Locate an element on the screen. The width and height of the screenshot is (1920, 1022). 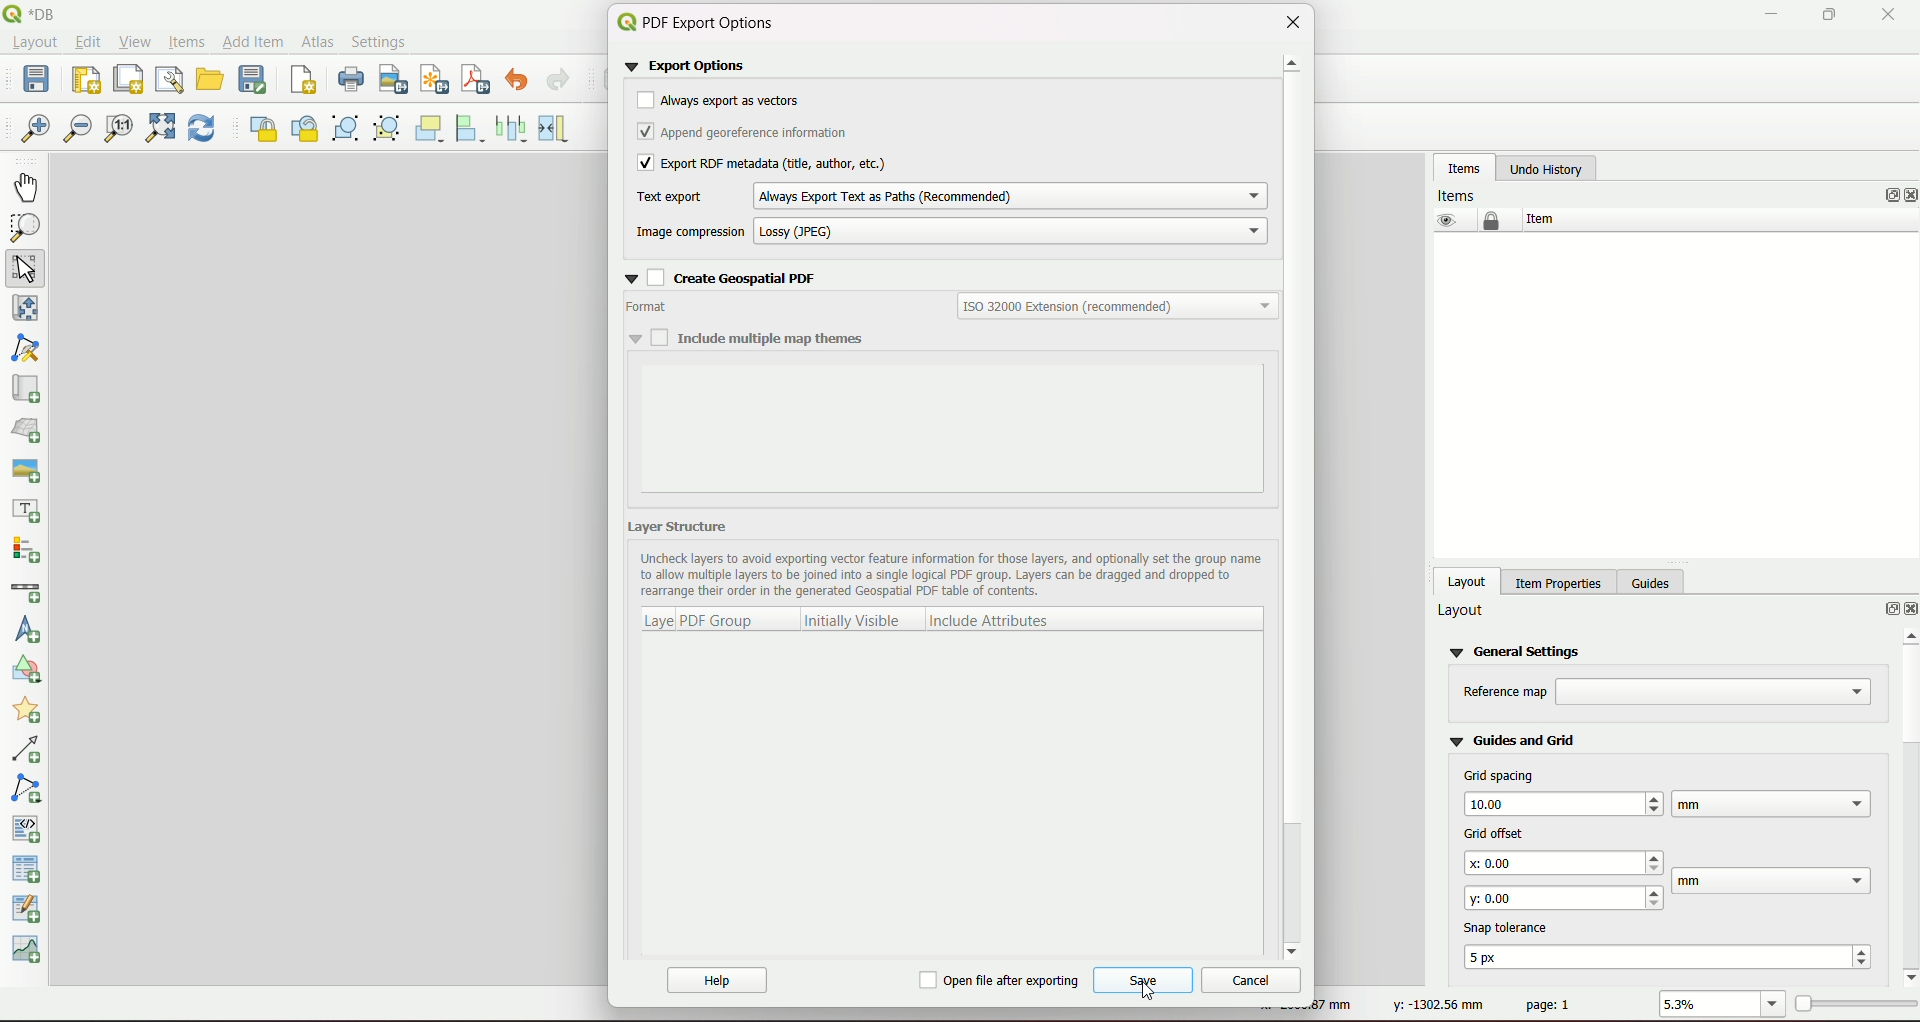
checkbox is located at coordinates (1000, 982).